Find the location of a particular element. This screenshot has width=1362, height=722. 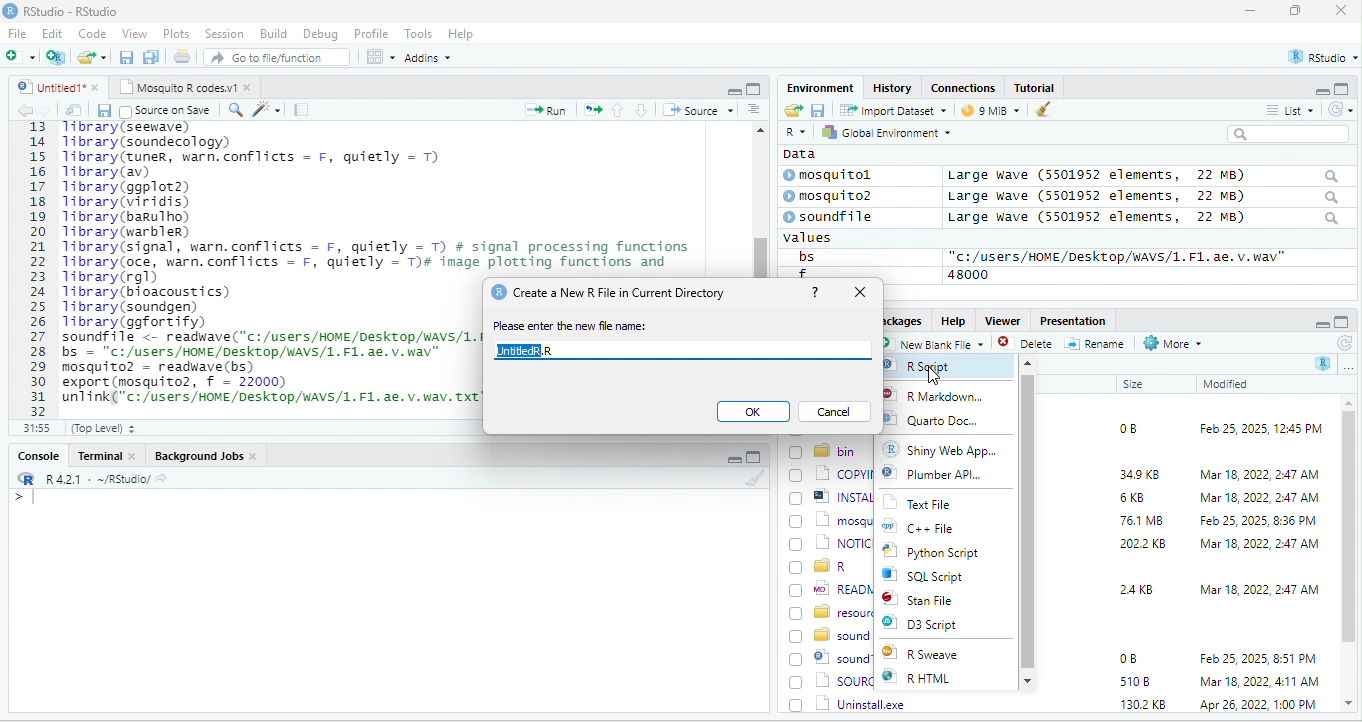

wo| READMEmd is located at coordinates (830, 588).